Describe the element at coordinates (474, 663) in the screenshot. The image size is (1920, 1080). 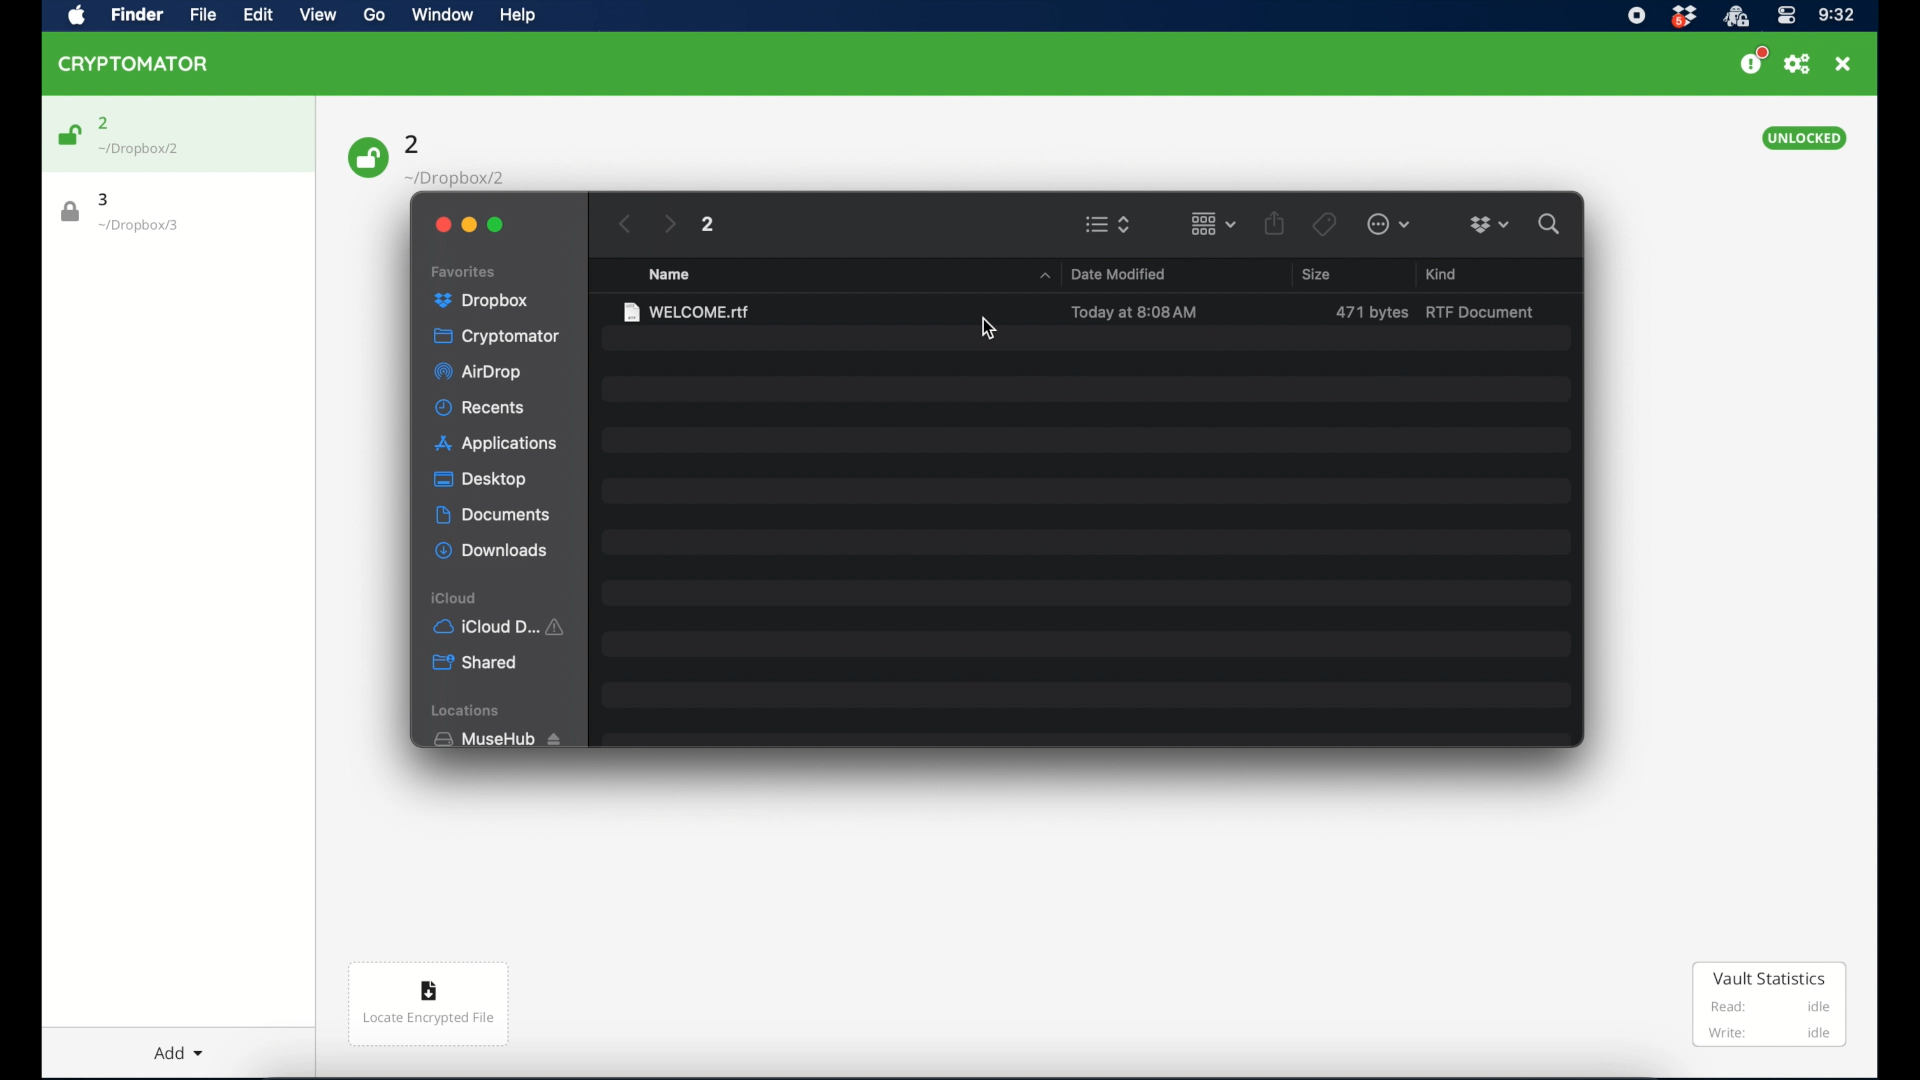
I see `shared` at that location.